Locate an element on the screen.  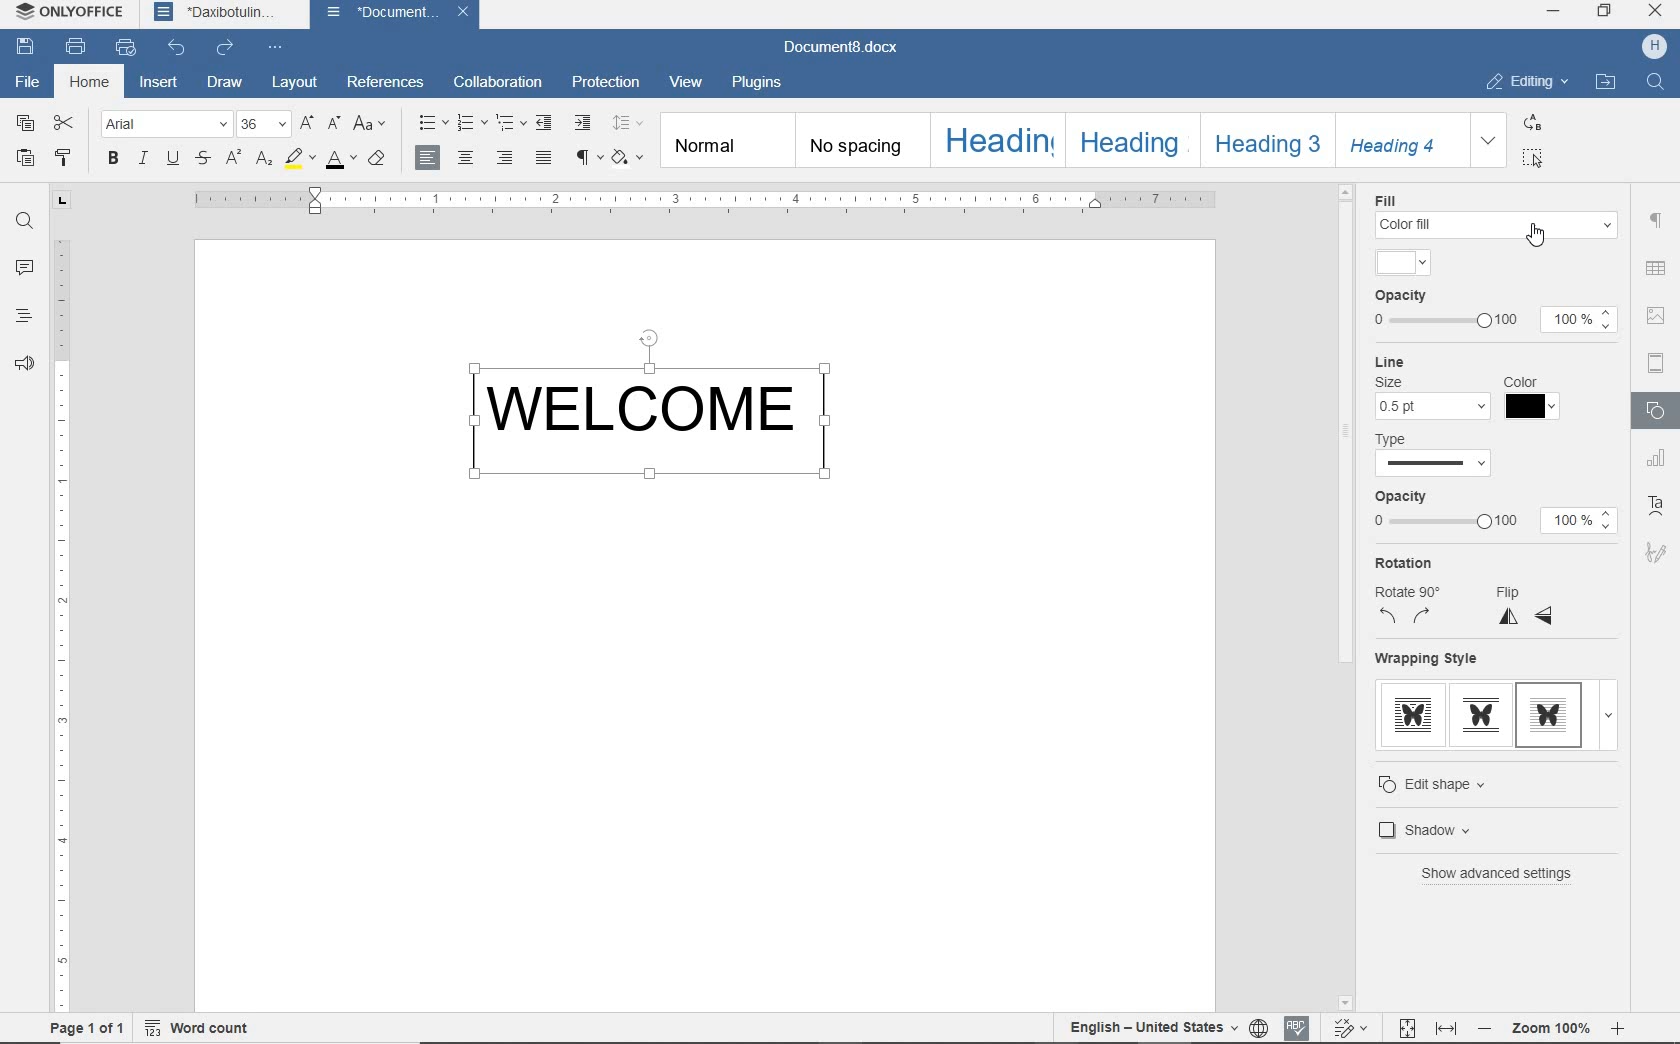
rotation anti-clockwise and clockwise is located at coordinates (1407, 617).